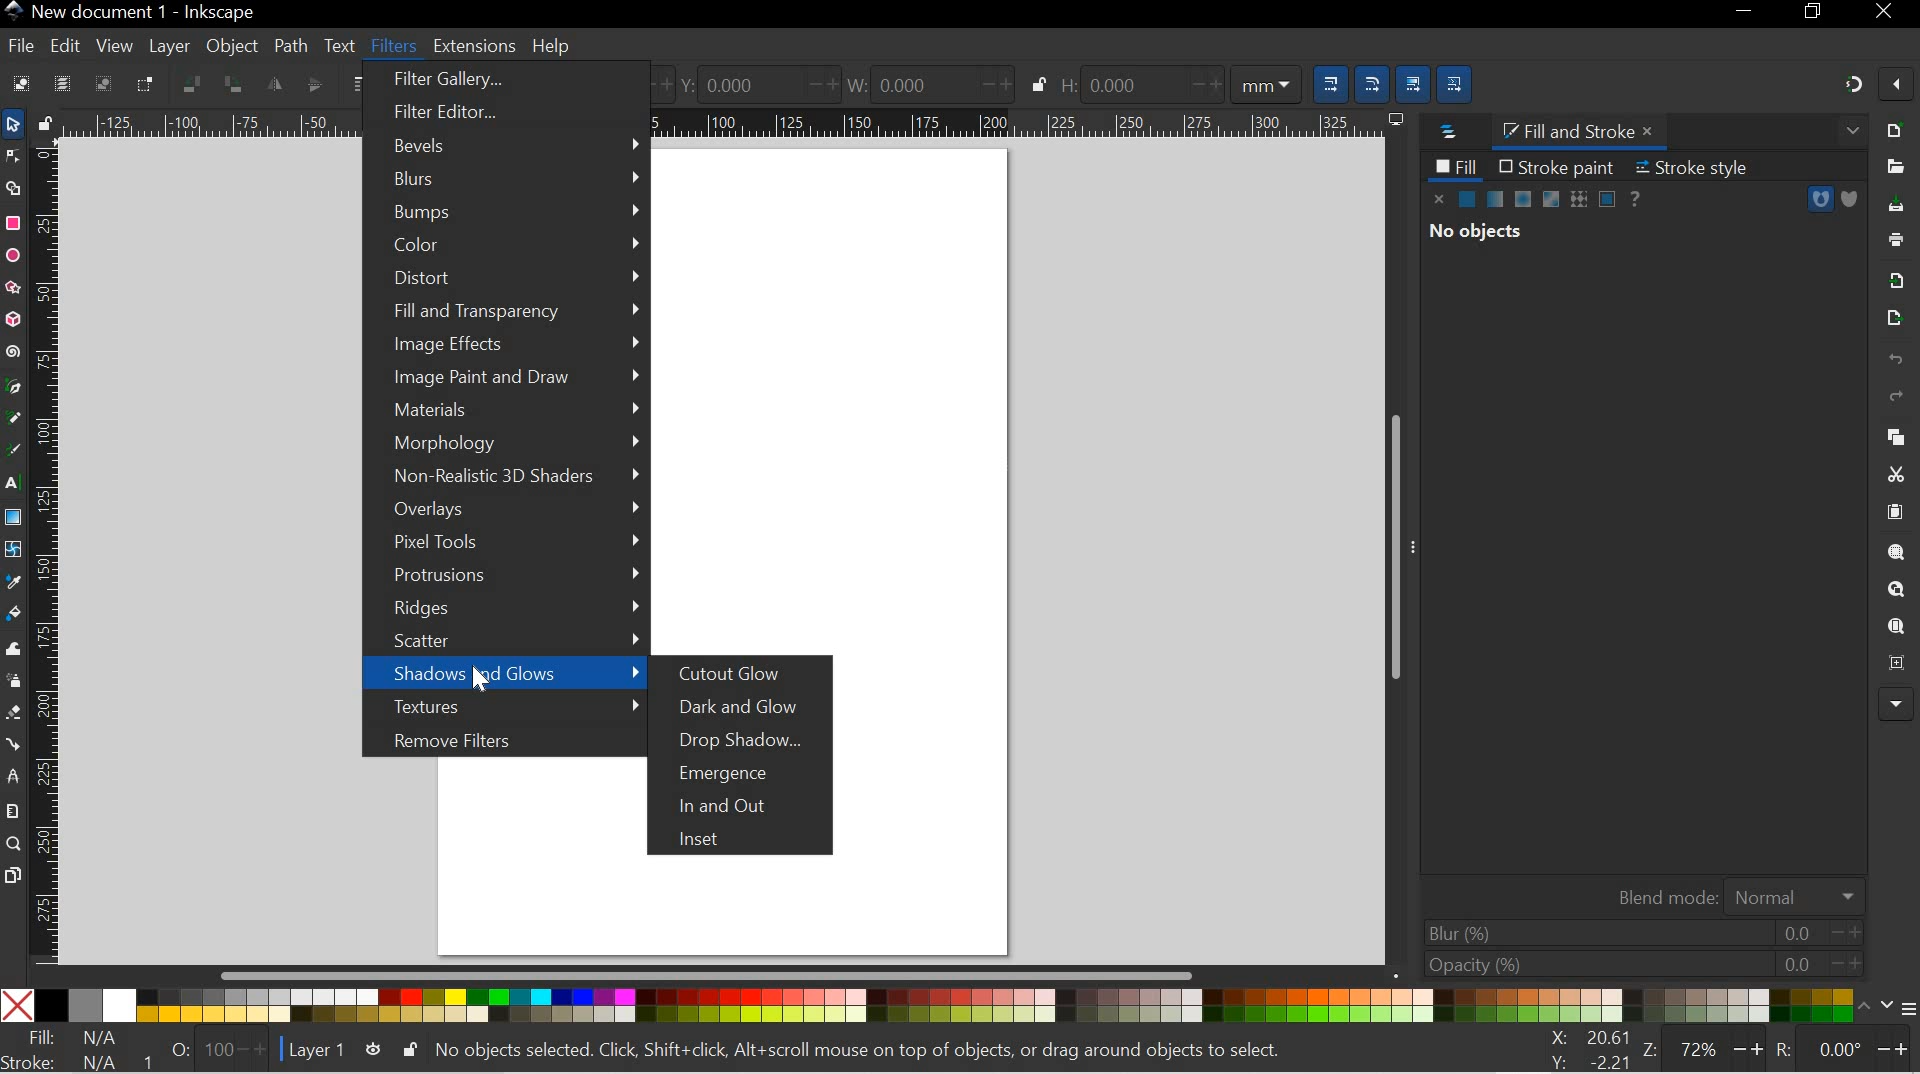 Image resolution: width=1920 pixels, height=1074 pixels. I want to click on Rotation, so click(1842, 1052).